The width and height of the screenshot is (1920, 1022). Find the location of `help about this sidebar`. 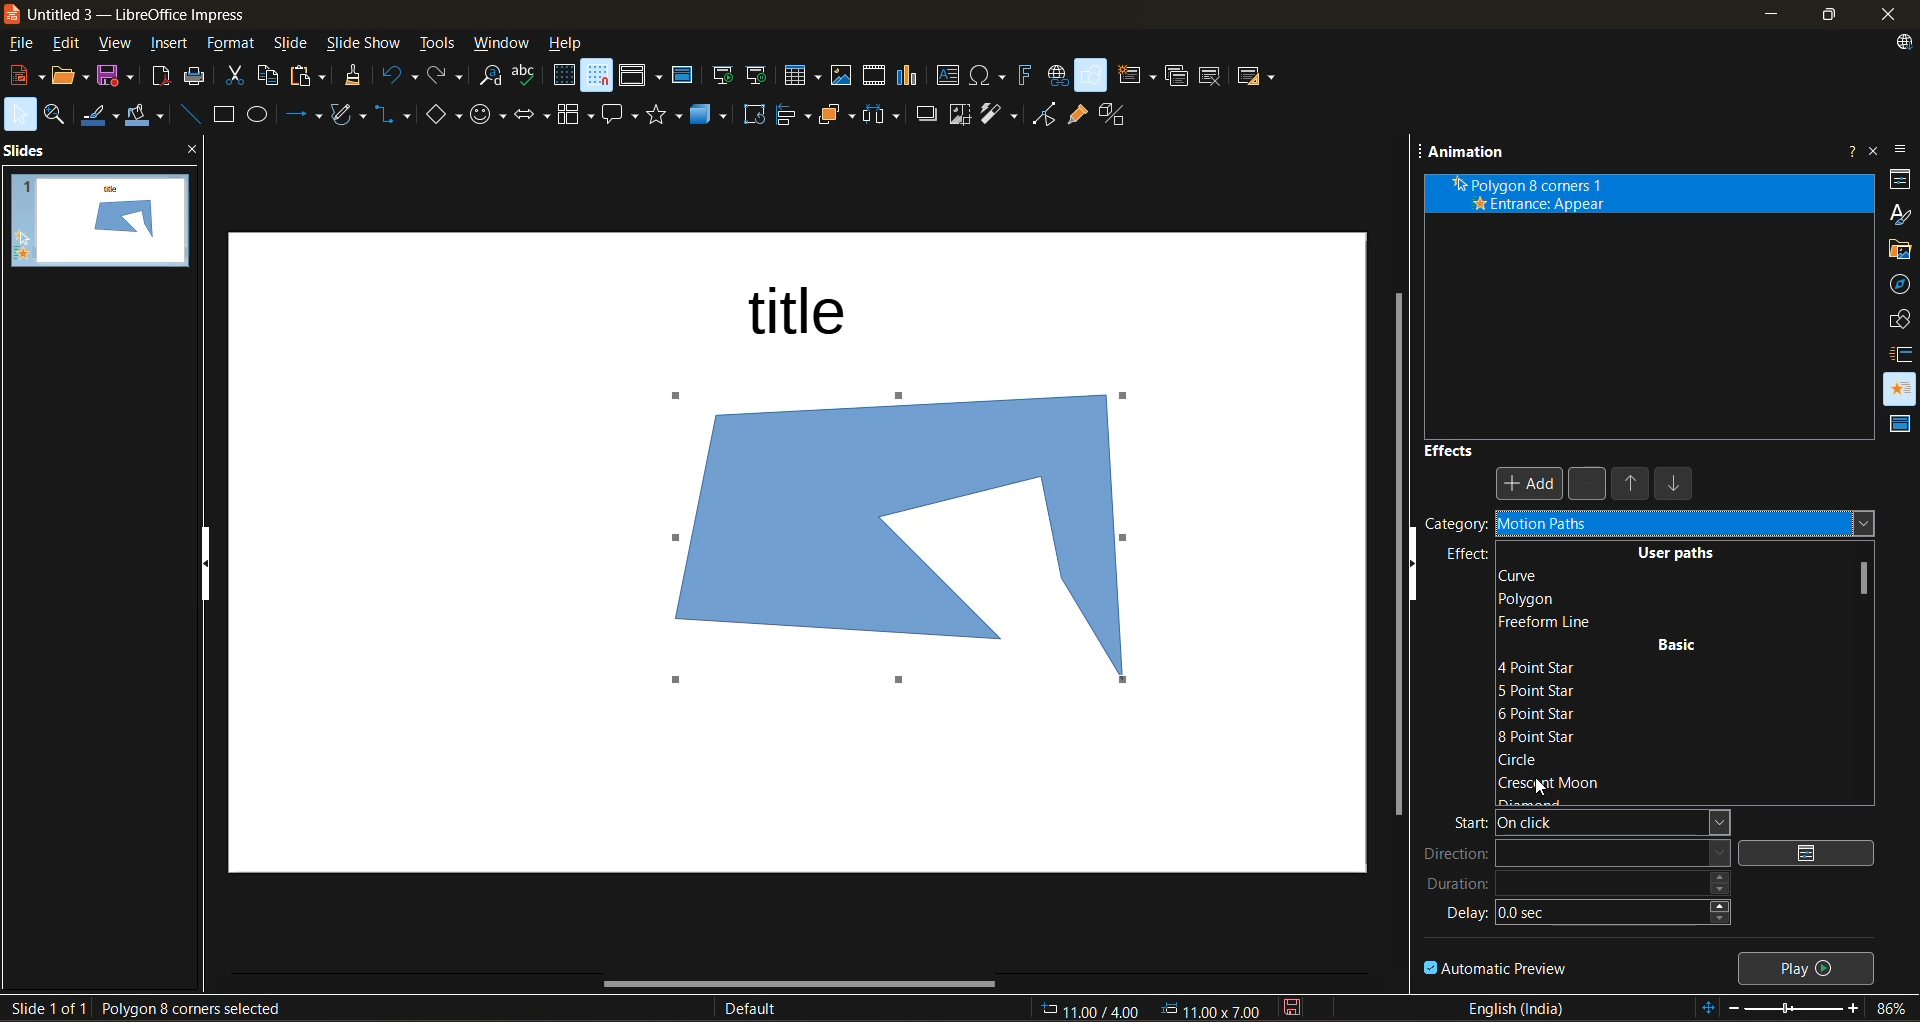

help about this sidebar is located at coordinates (1846, 149).